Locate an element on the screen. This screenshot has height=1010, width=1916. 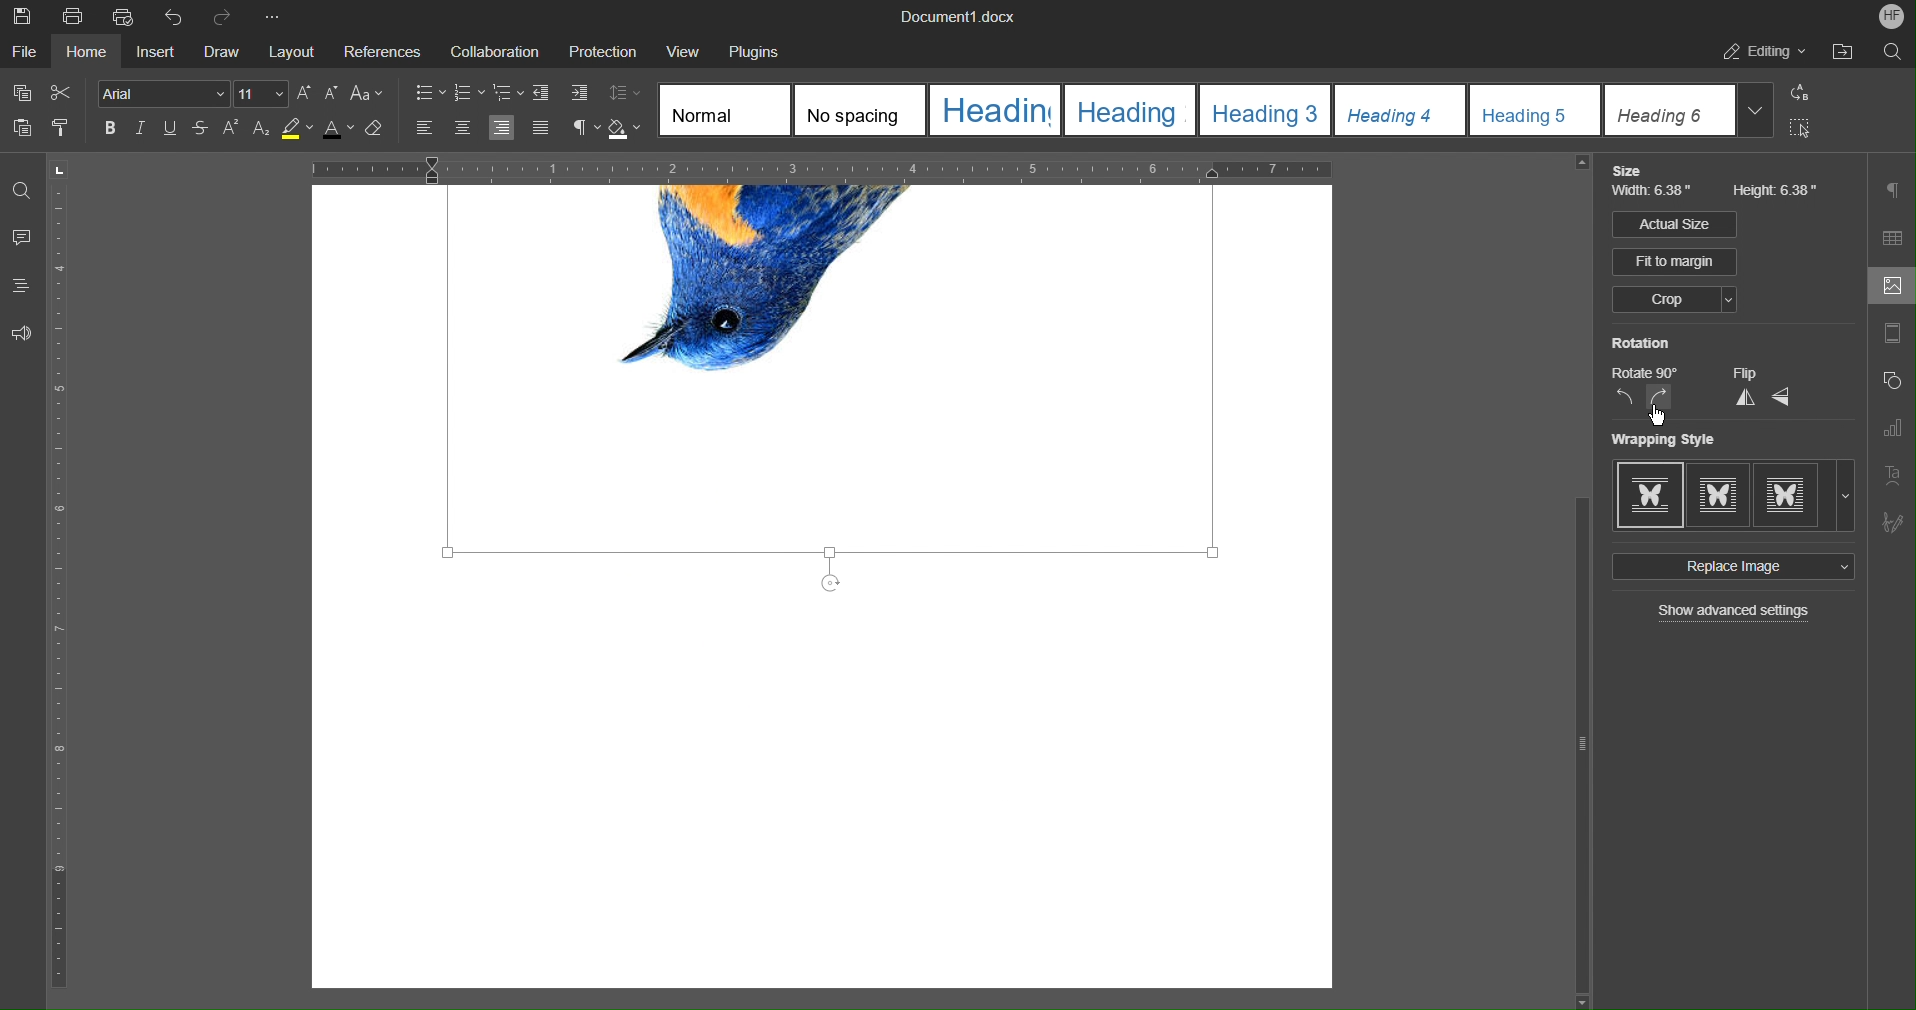
Table is located at coordinates (1892, 236).